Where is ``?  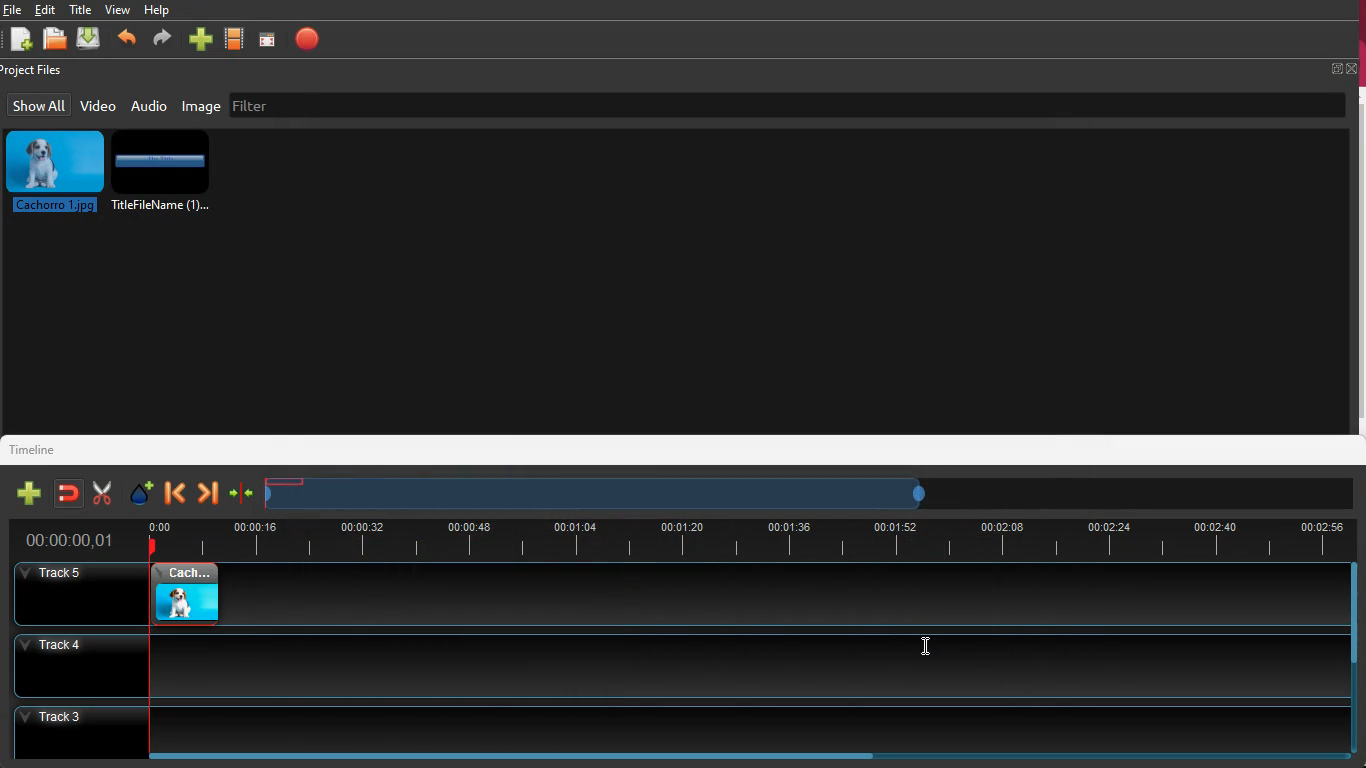  is located at coordinates (67, 594).